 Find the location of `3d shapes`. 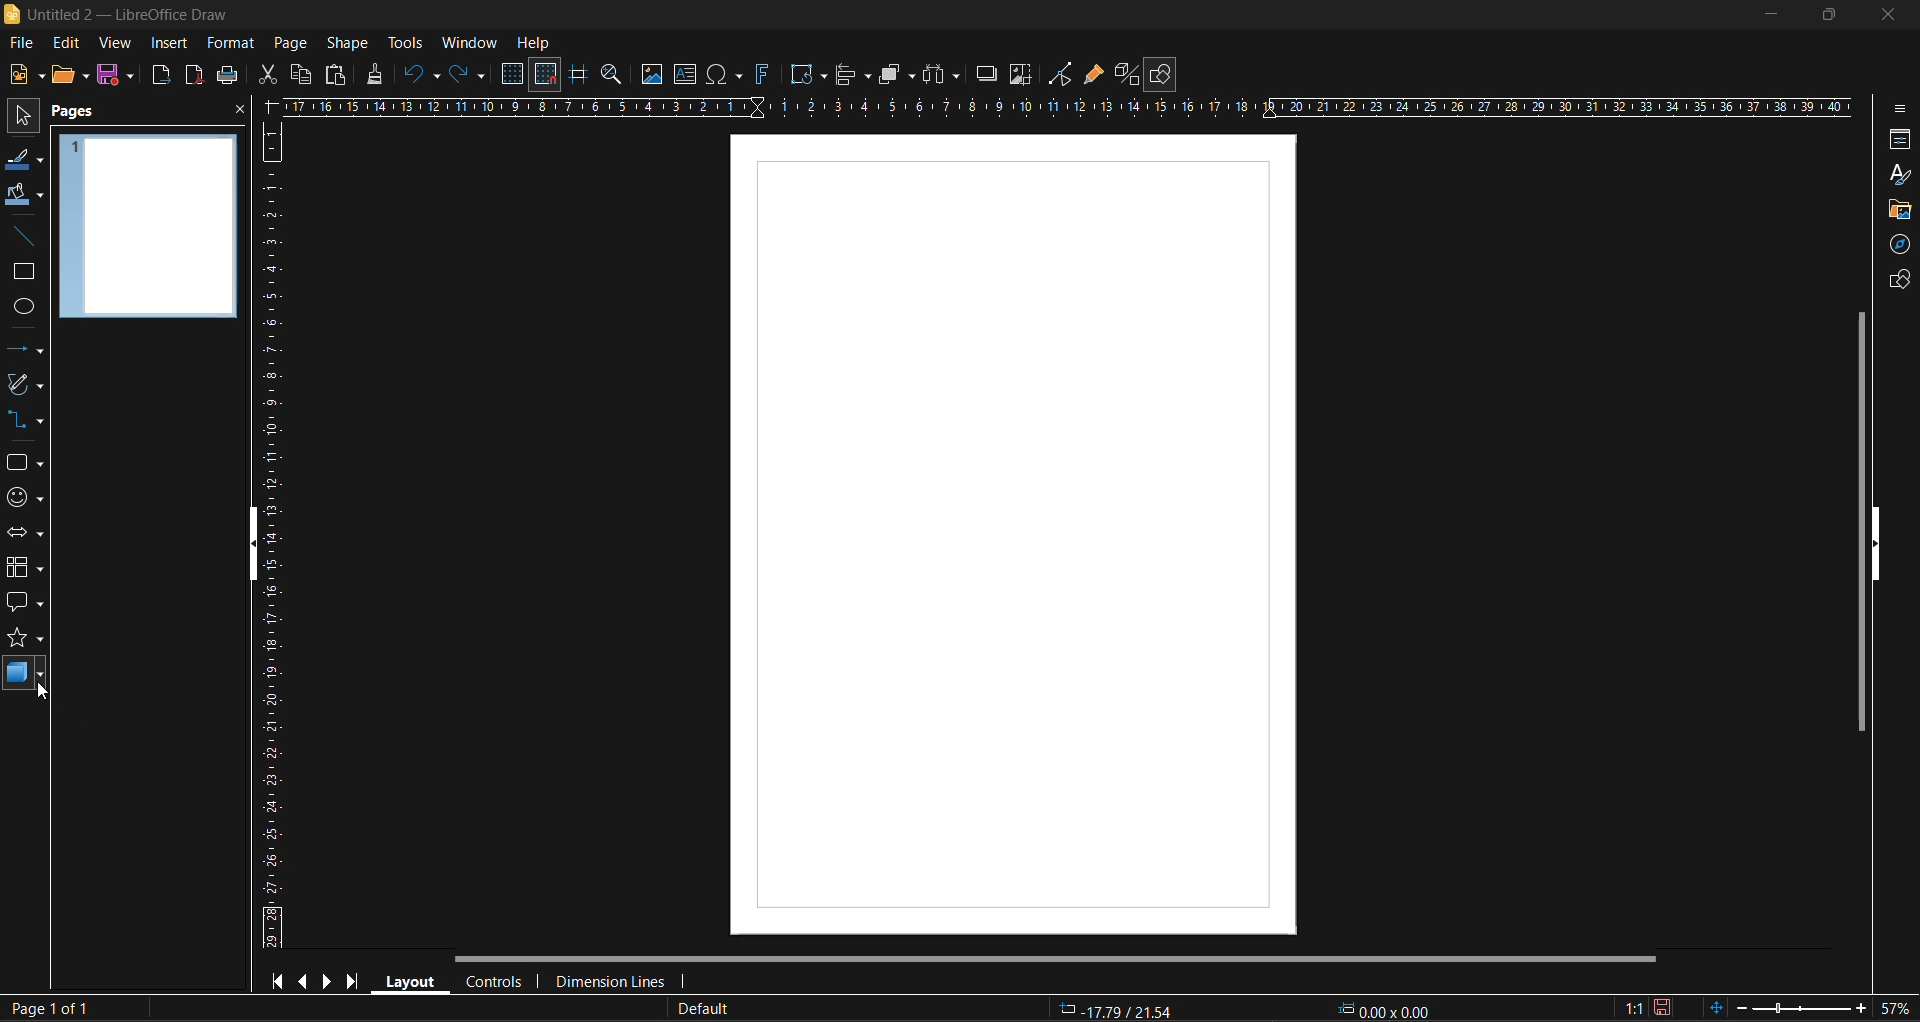

3d shapes is located at coordinates (25, 674).